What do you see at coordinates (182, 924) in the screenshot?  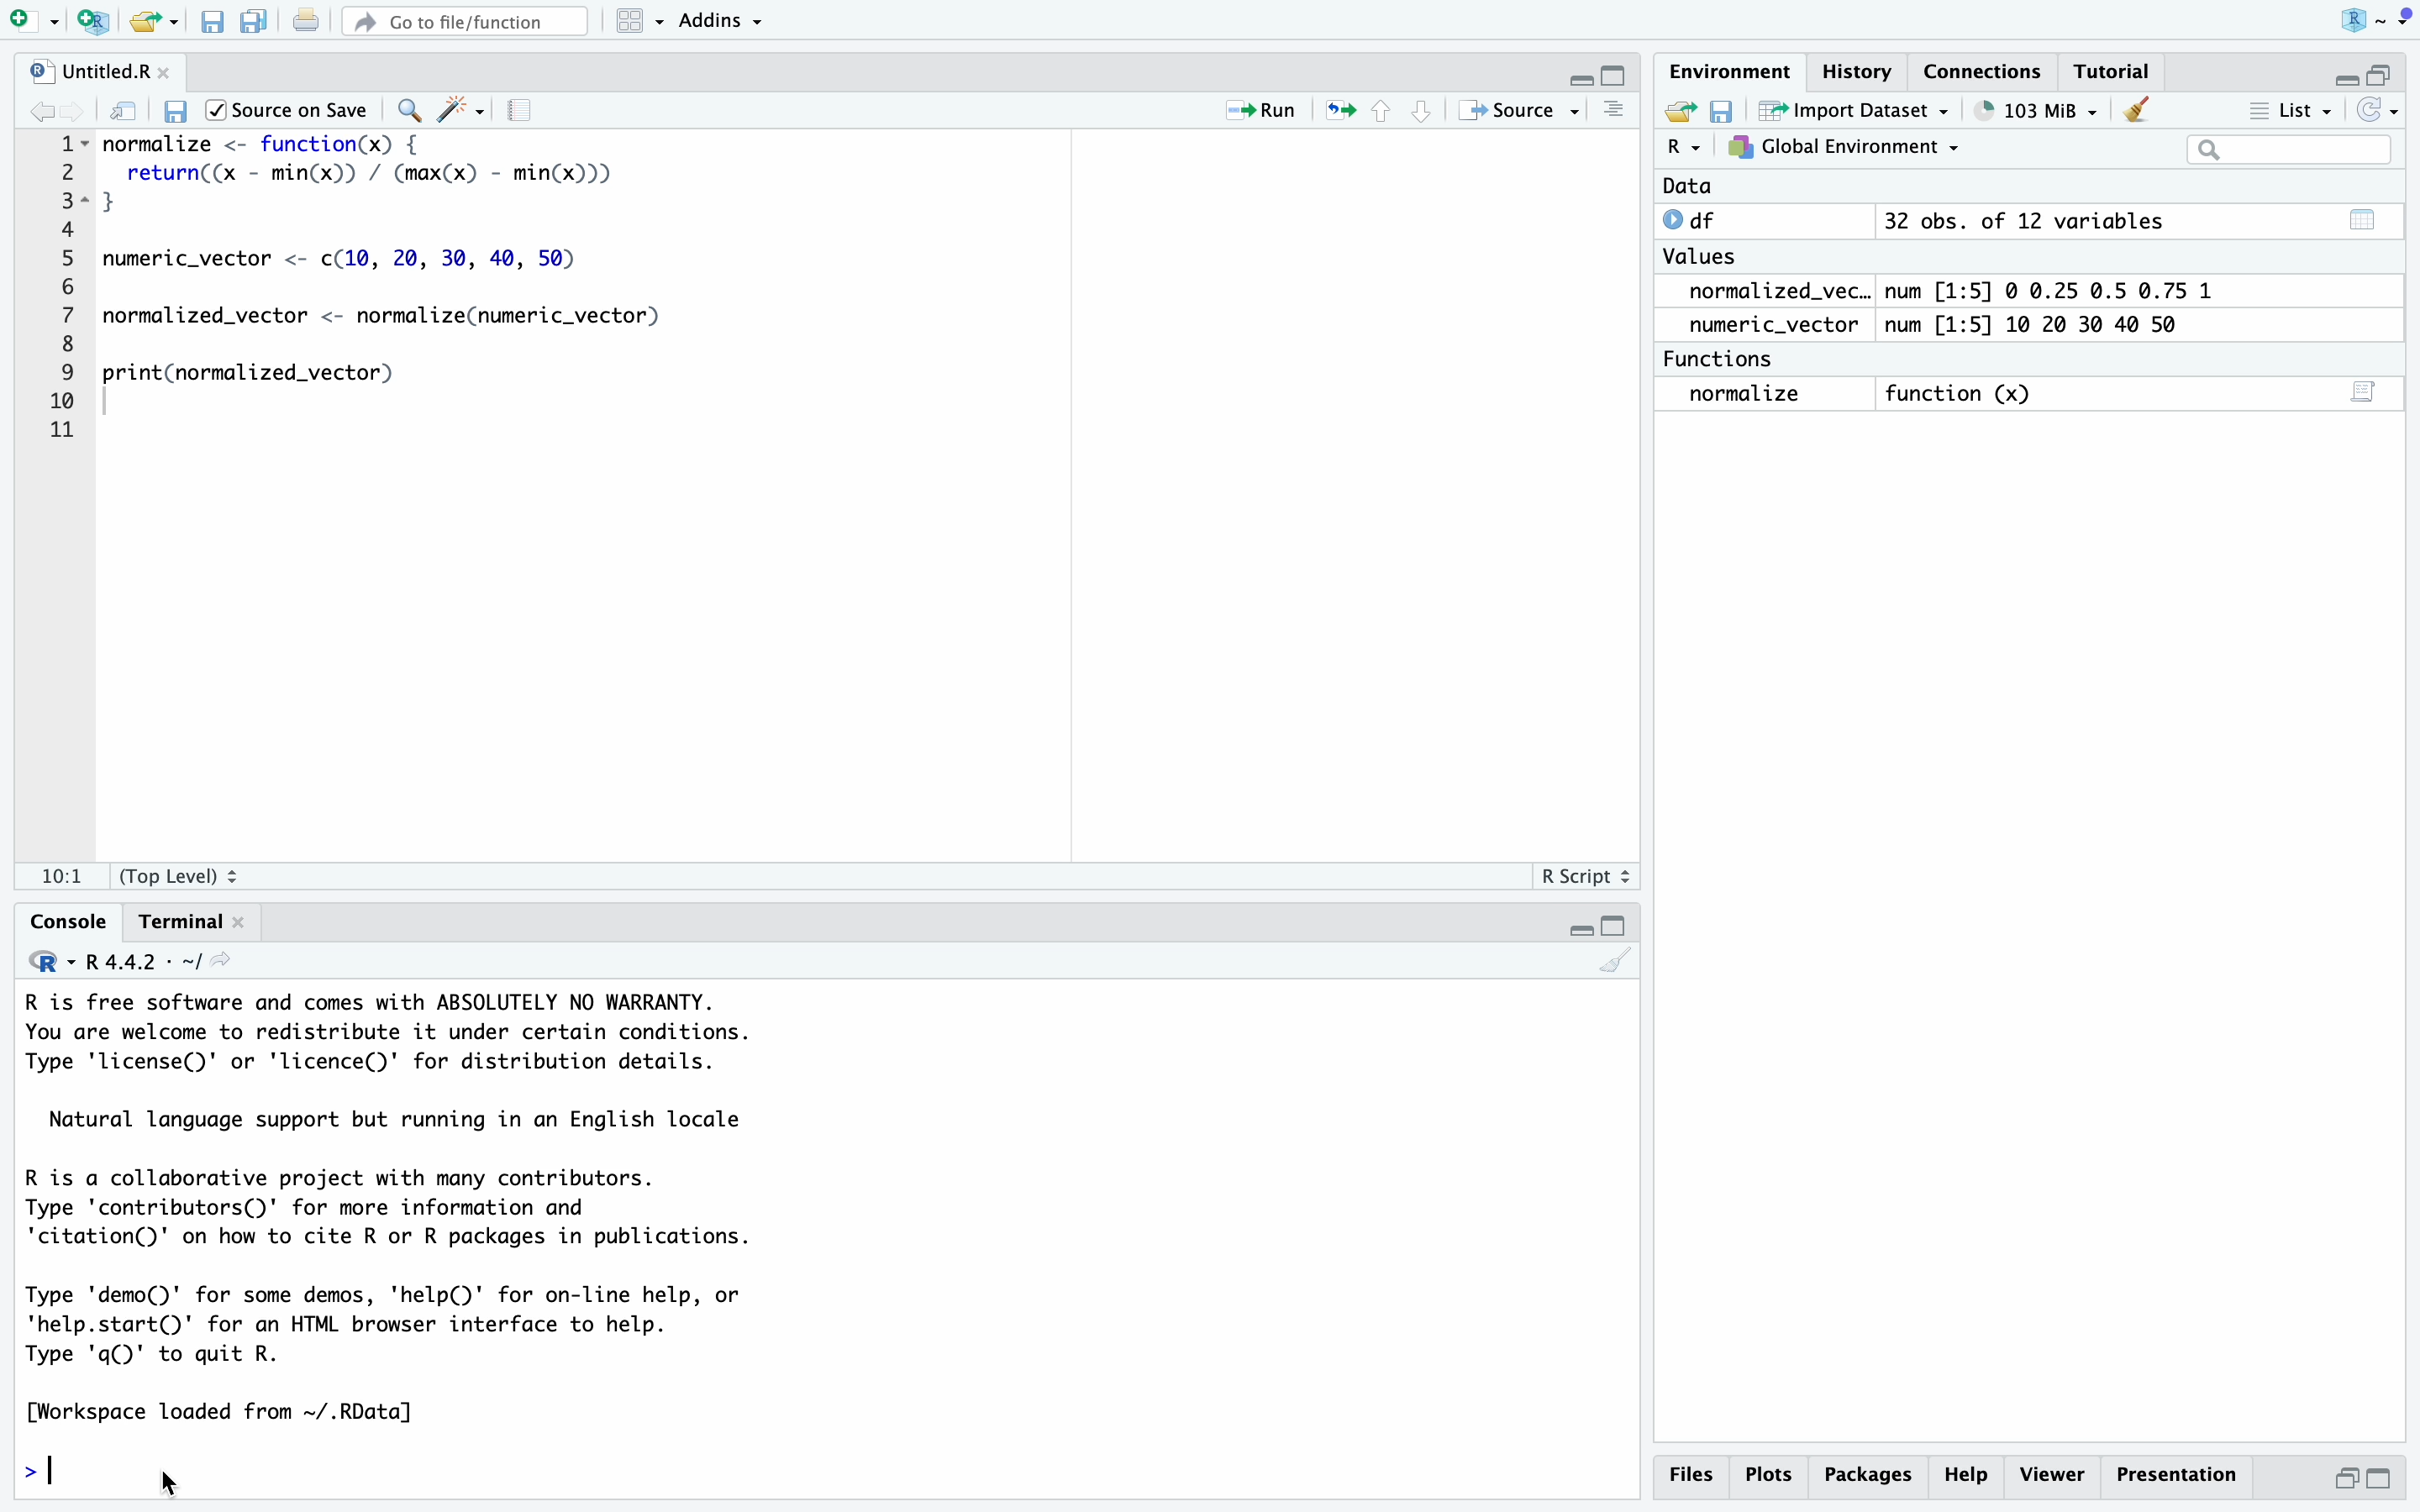 I see `Terminal` at bounding box center [182, 924].